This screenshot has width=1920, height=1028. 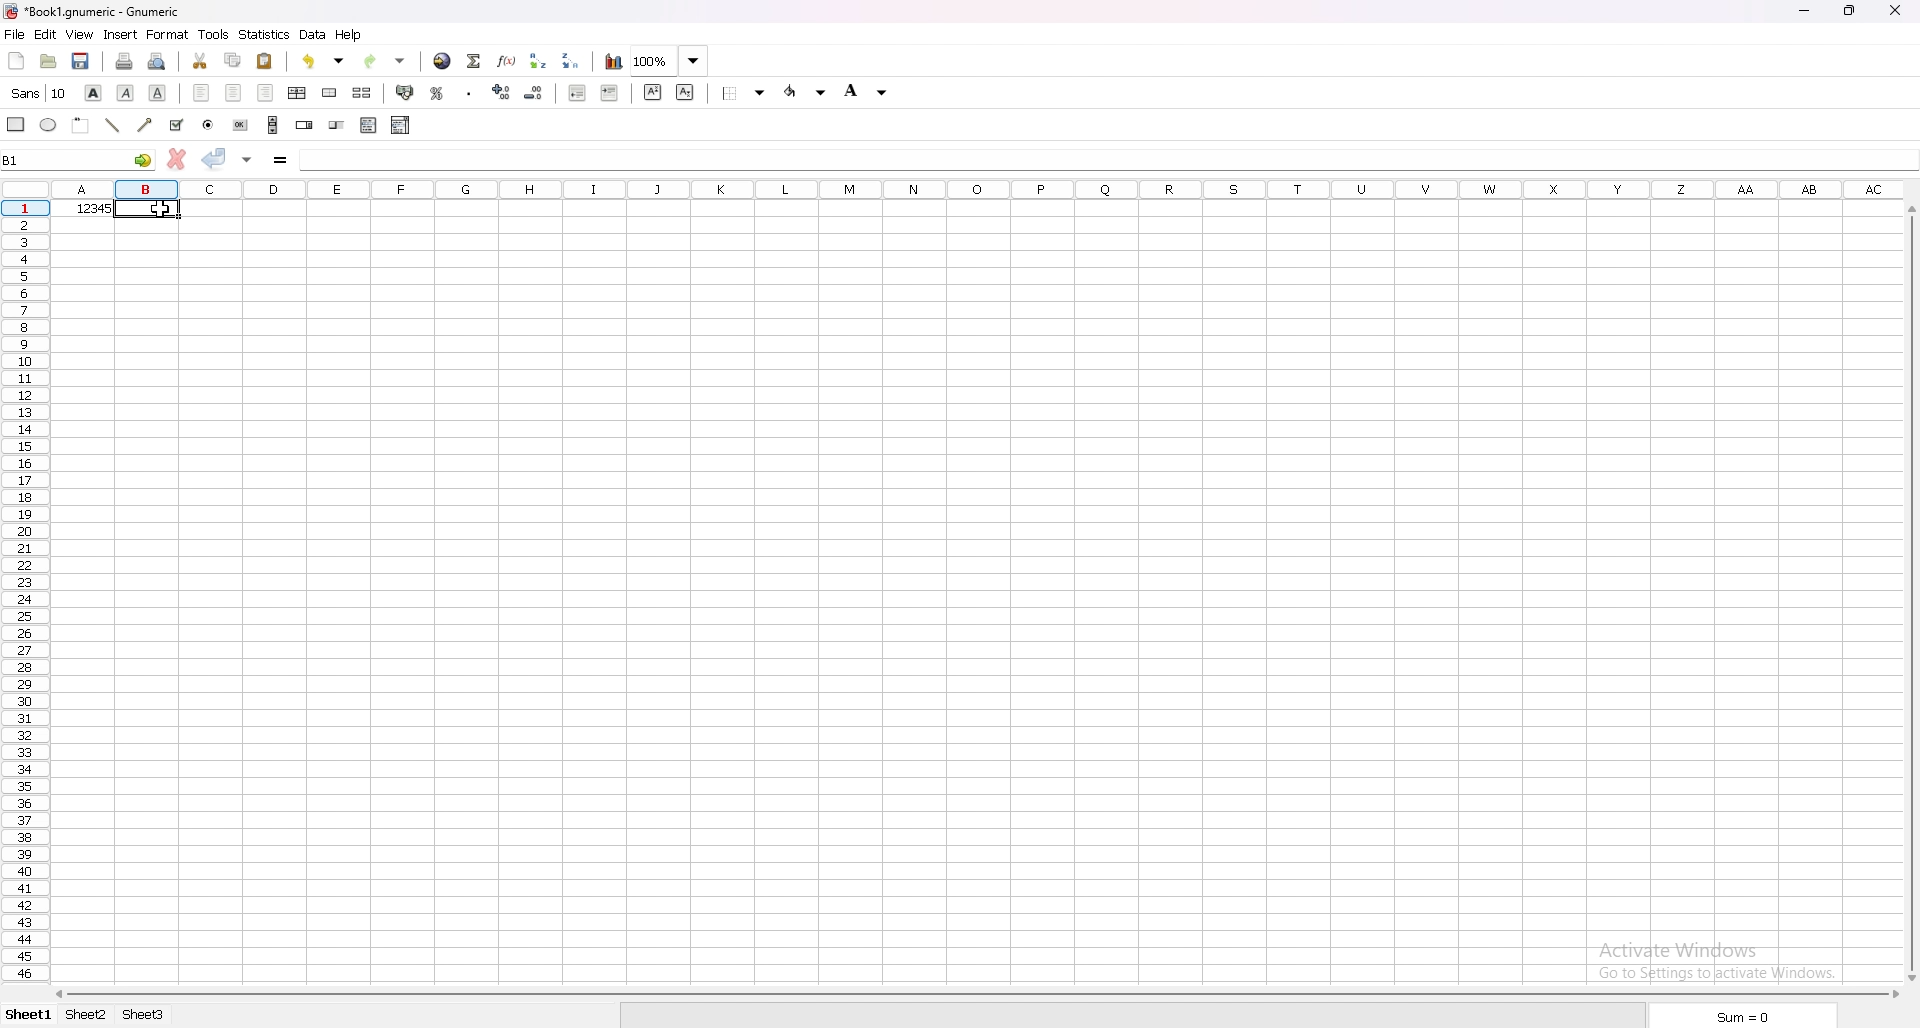 What do you see at coordinates (147, 124) in the screenshot?
I see `arrowed line` at bounding box center [147, 124].